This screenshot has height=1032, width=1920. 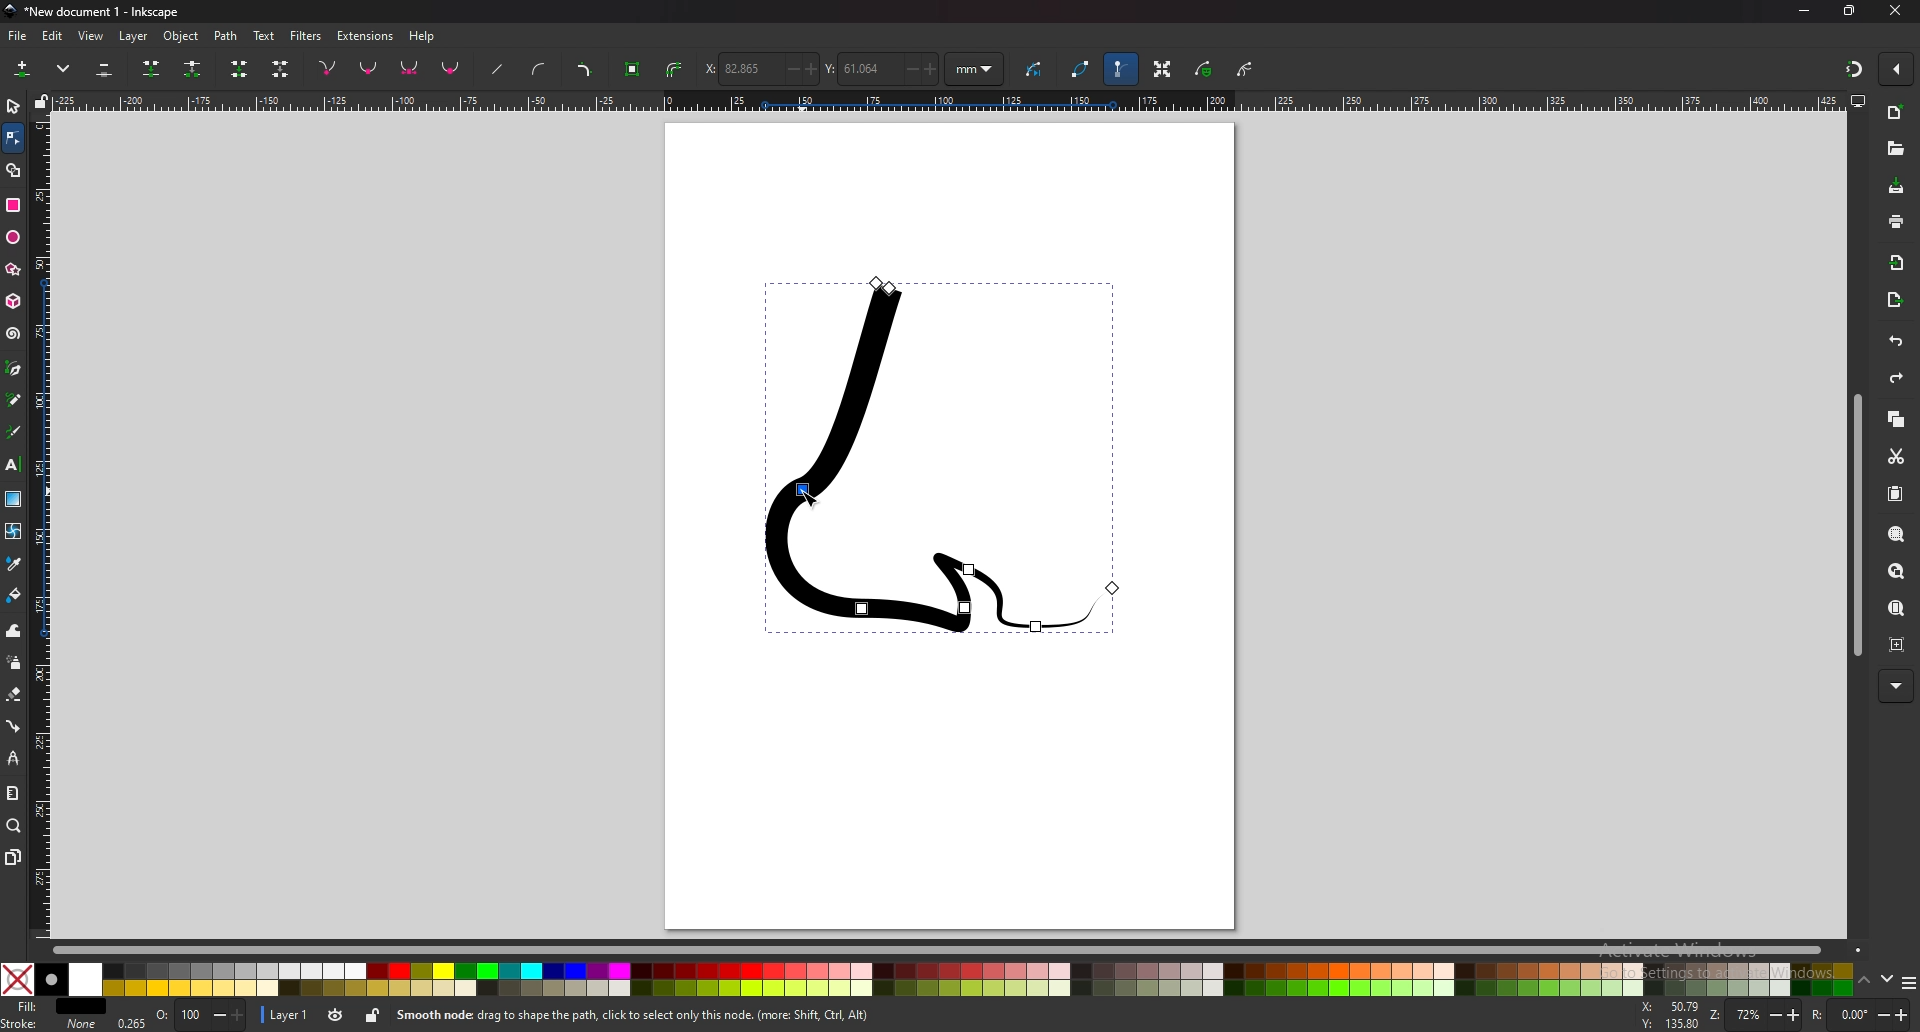 What do you see at coordinates (307, 34) in the screenshot?
I see `filters` at bounding box center [307, 34].